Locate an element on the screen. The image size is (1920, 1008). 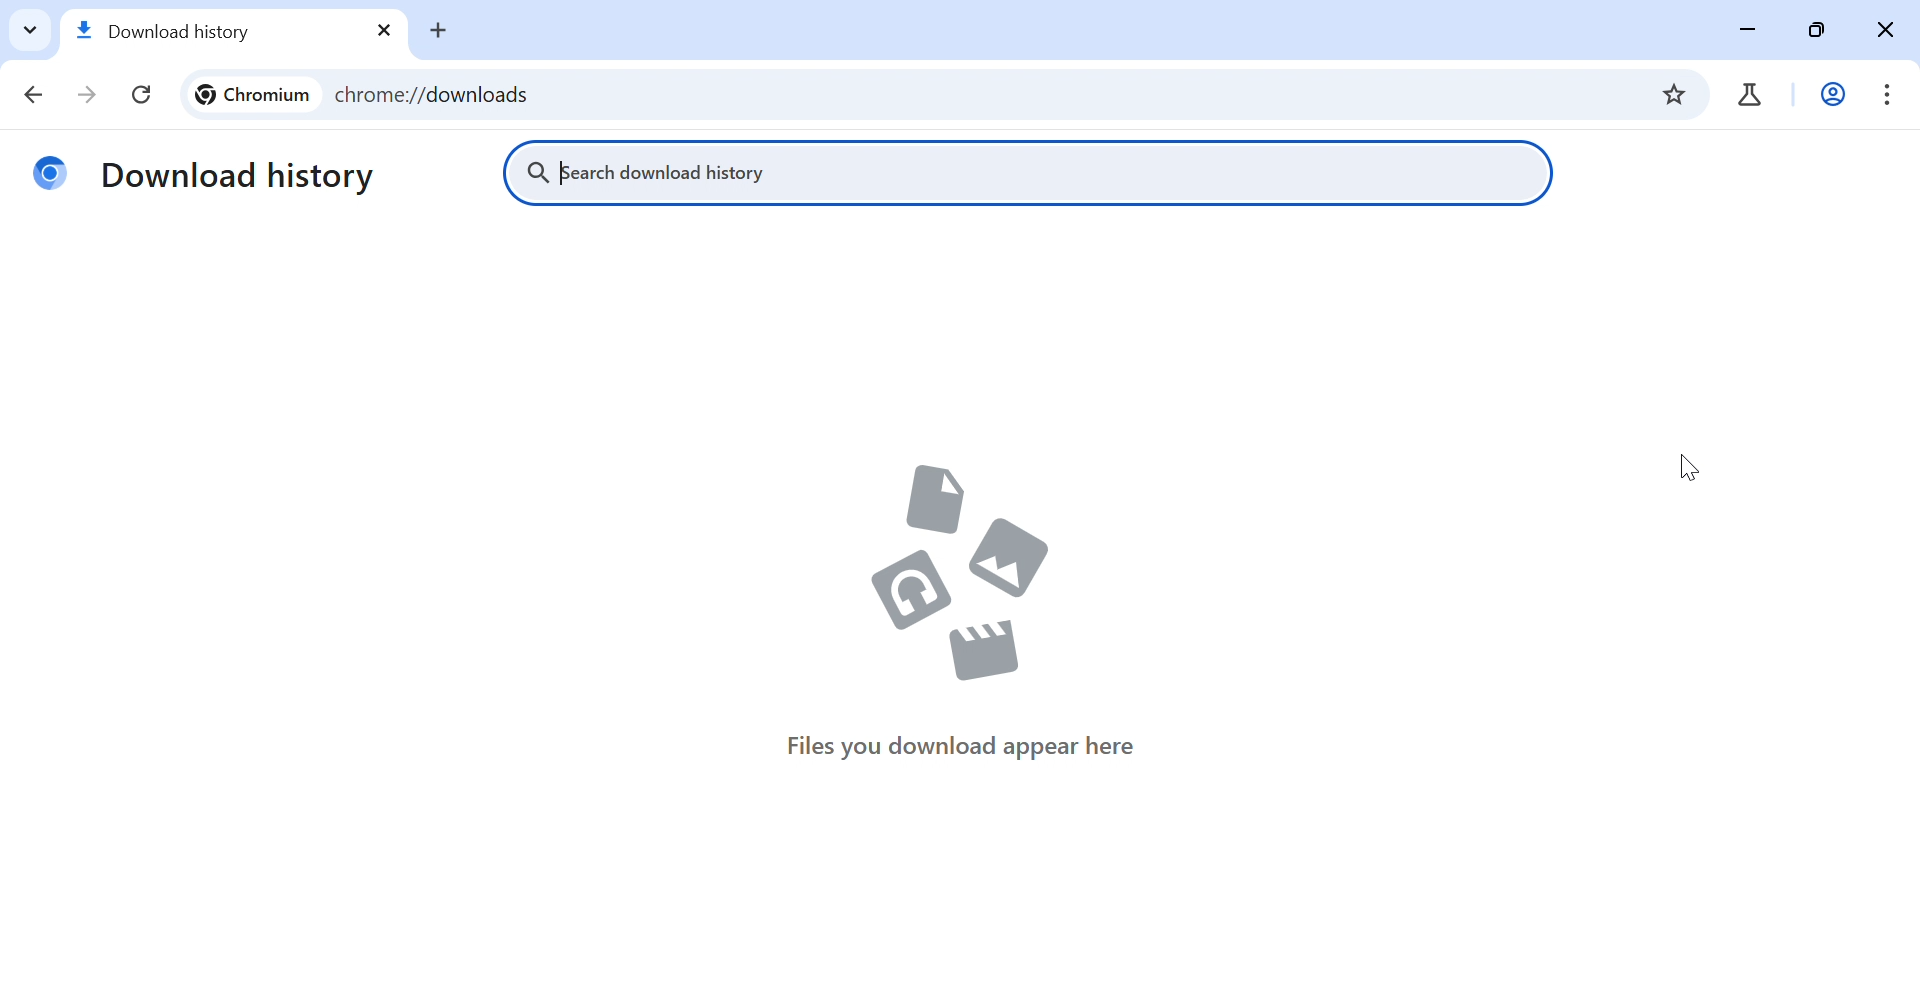
refresh is located at coordinates (146, 96).